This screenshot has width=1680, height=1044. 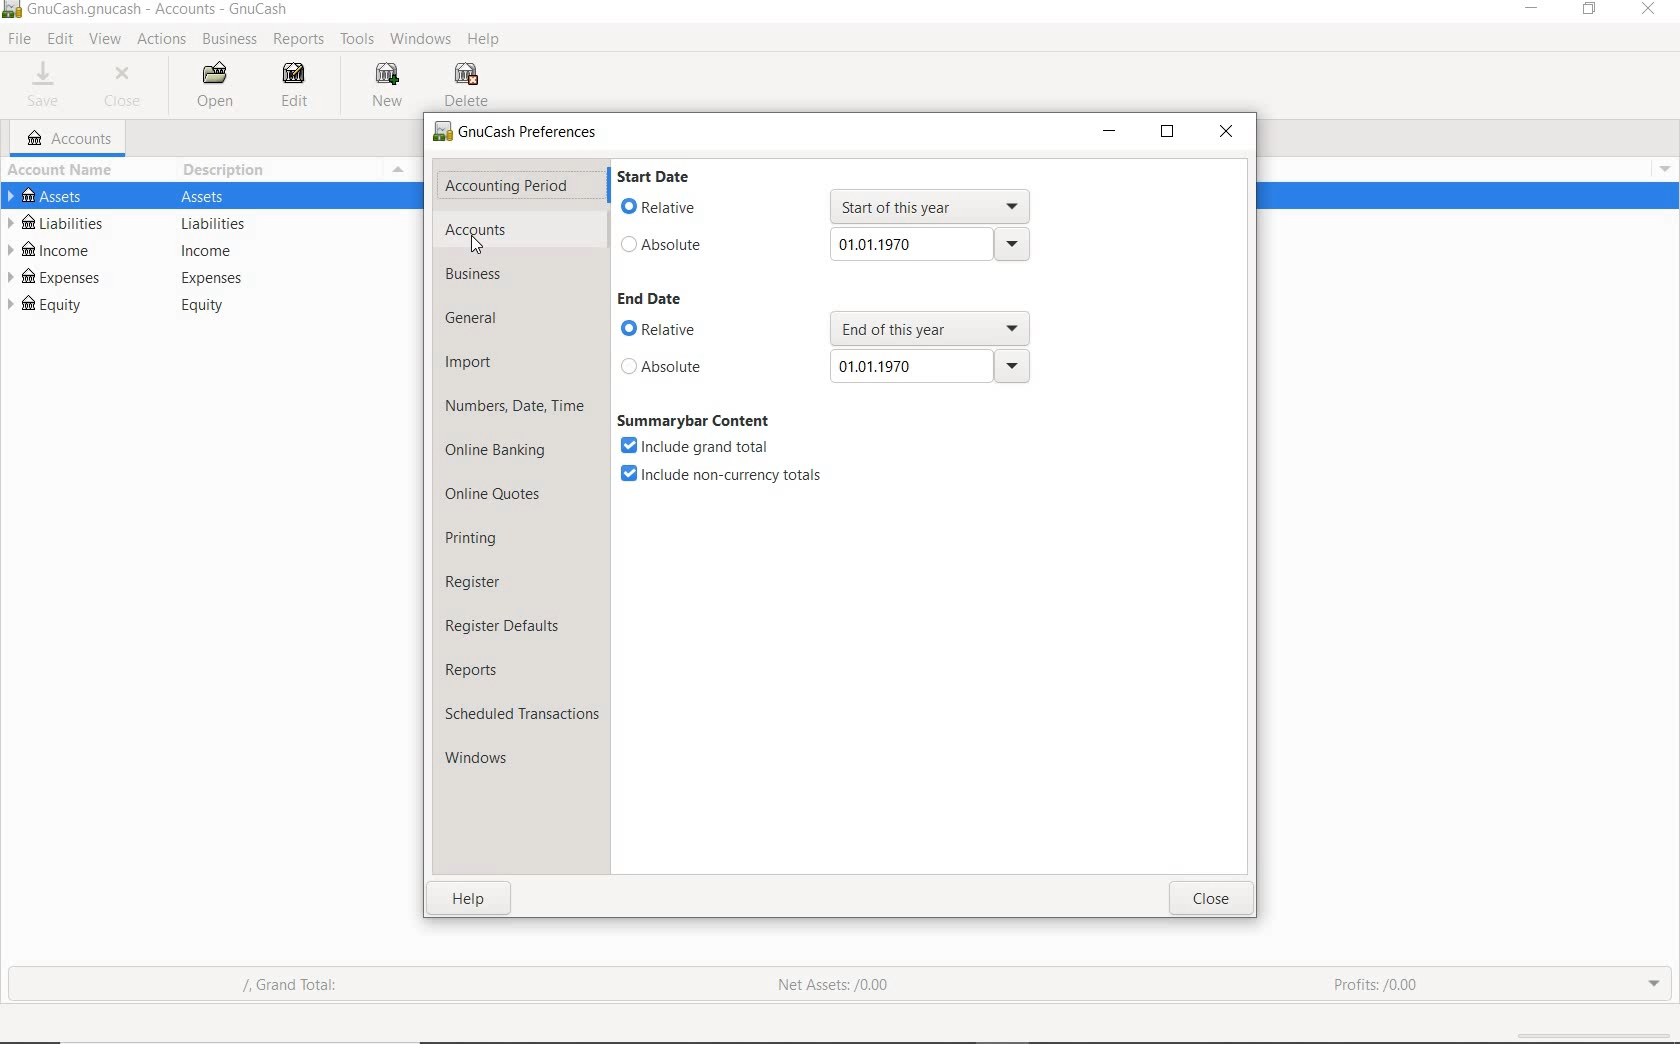 I want to click on start date, so click(x=652, y=175).